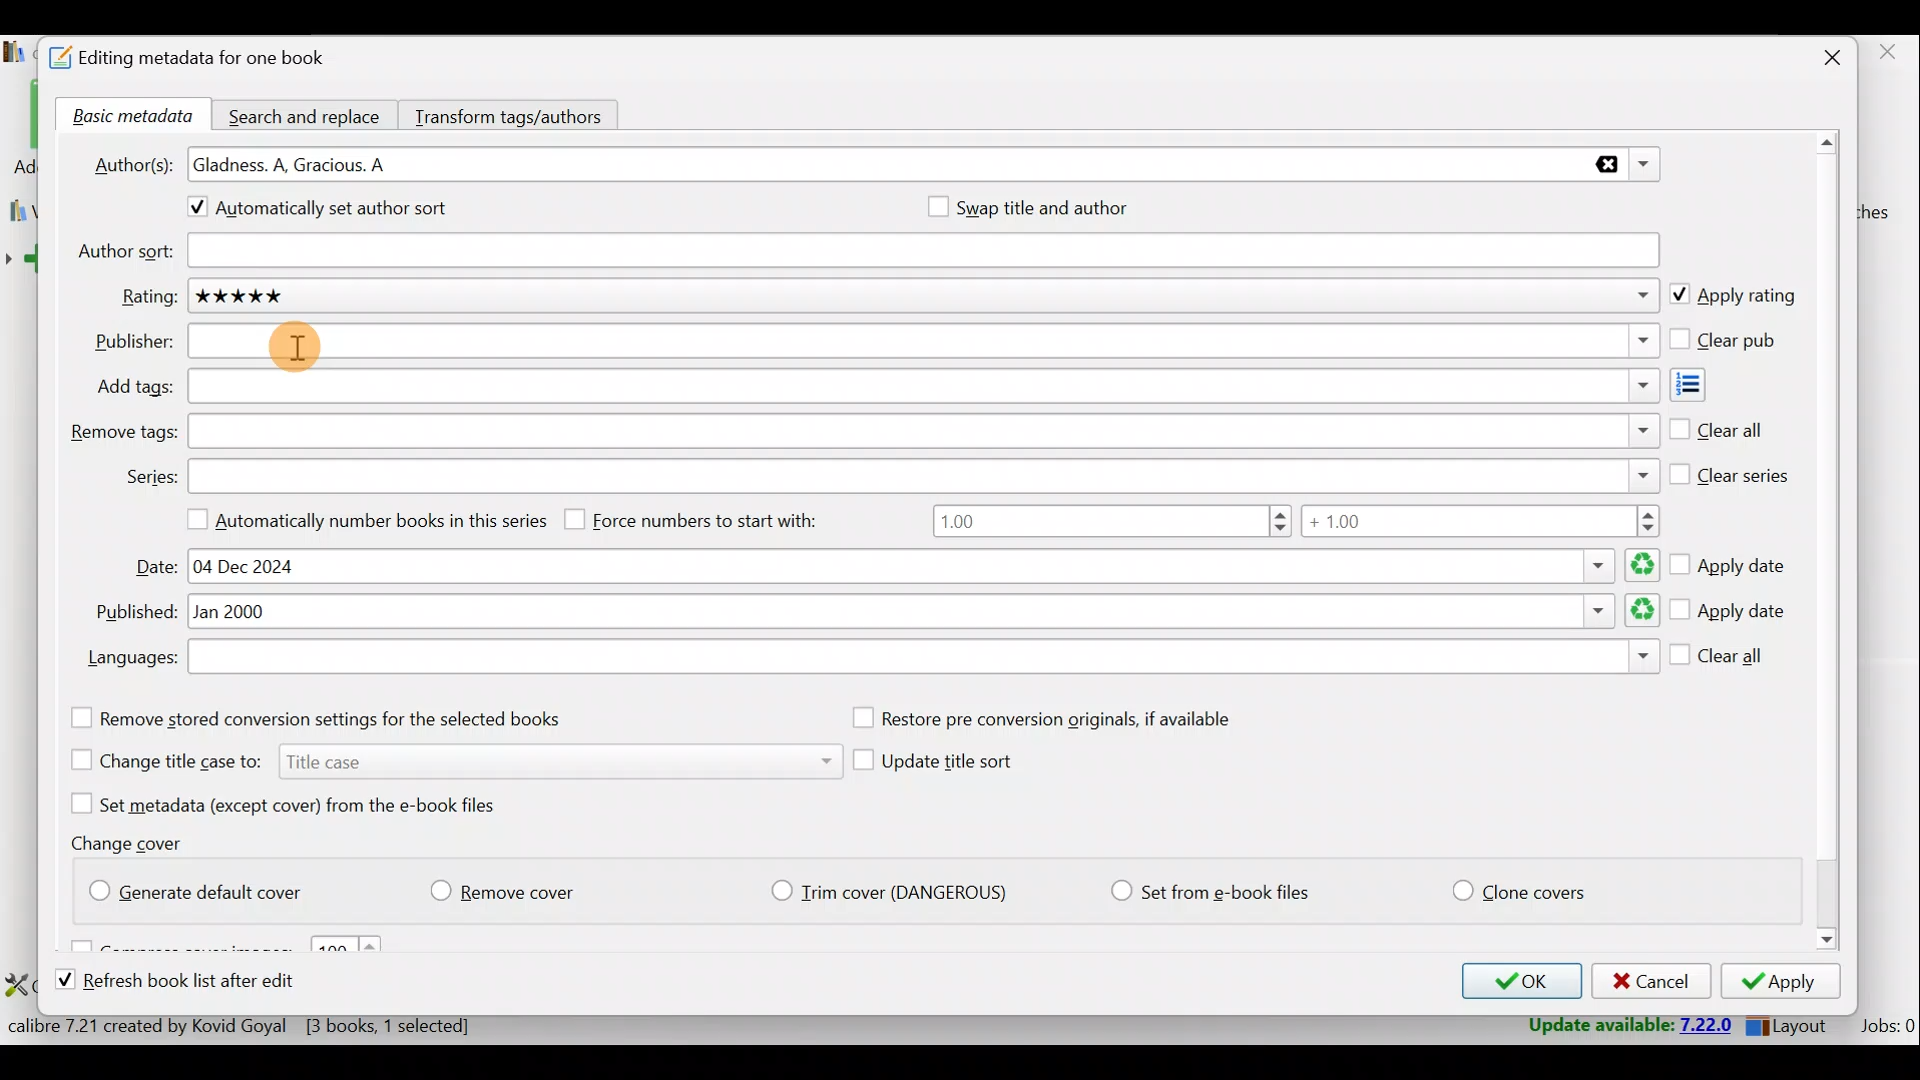 This screenshot has width=1920, height=1080. Describe the element at coordinates (134, 342) in the screenshot. I see `Publisher:` at that location.